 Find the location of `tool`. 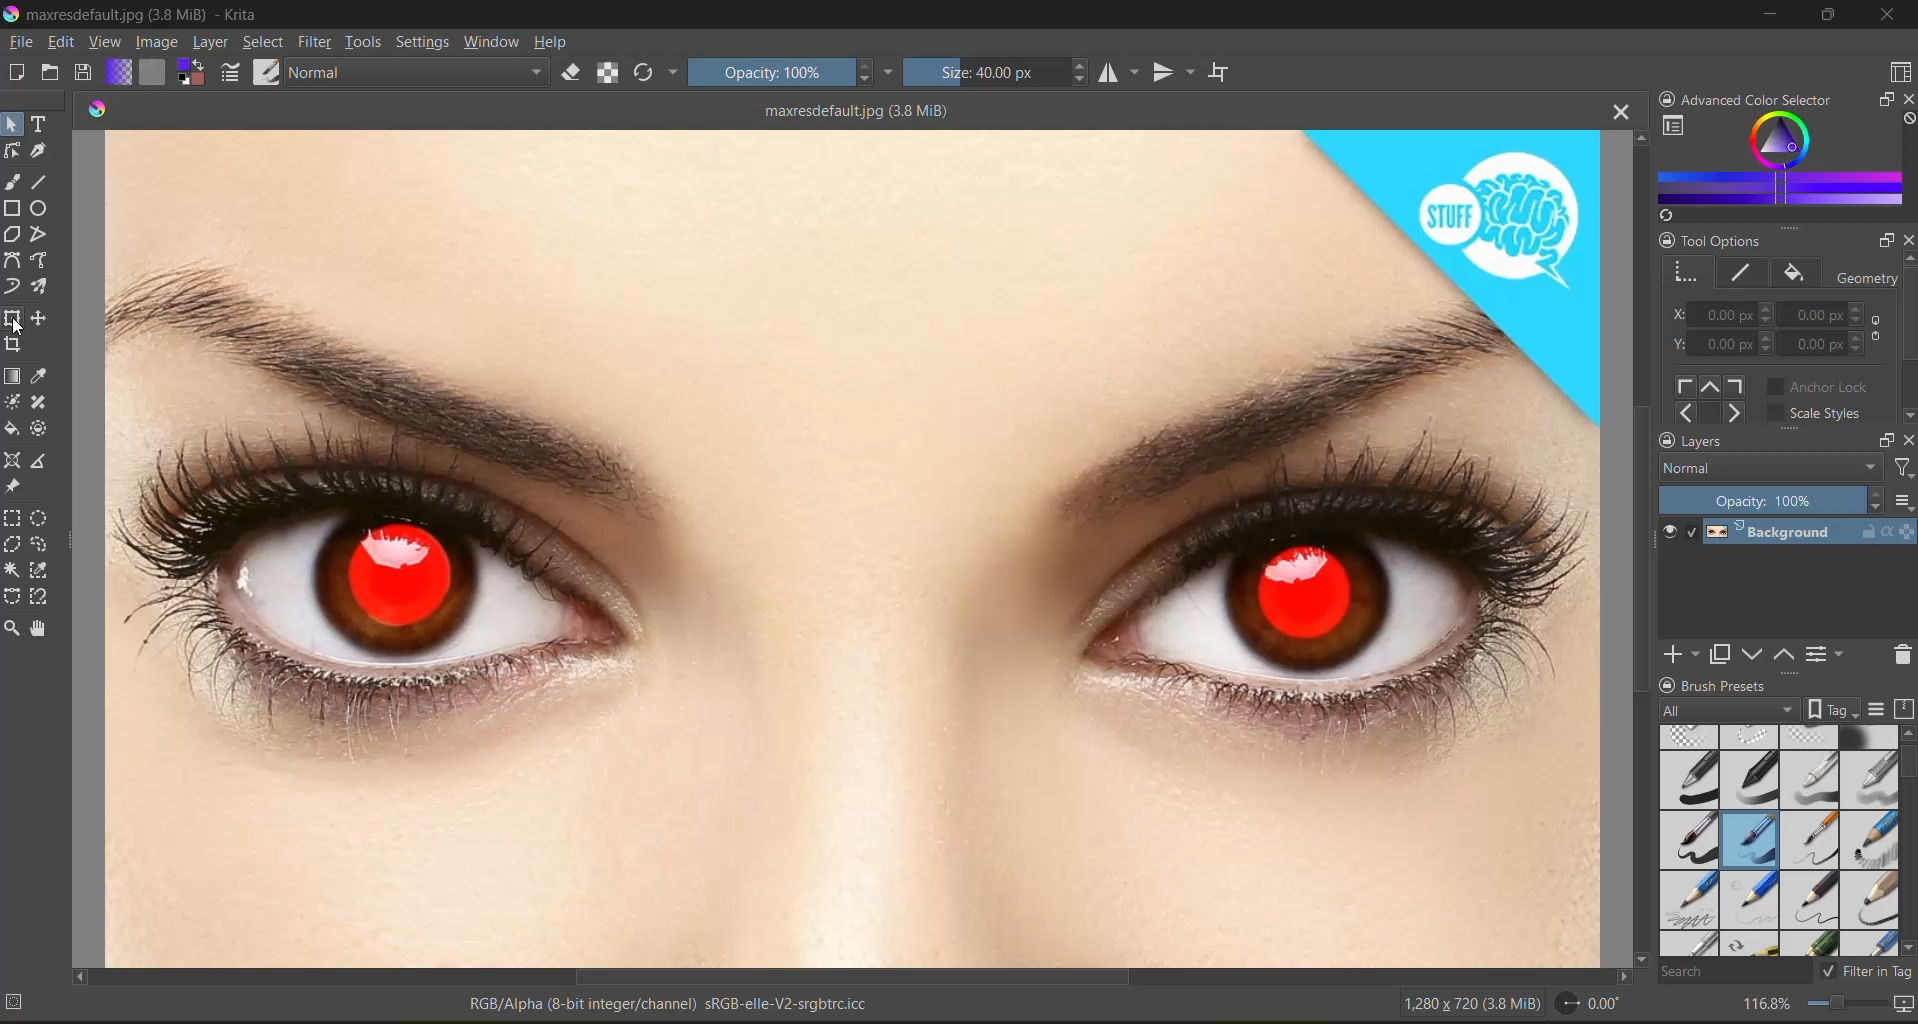

tool is located at coordinates (42, 208).